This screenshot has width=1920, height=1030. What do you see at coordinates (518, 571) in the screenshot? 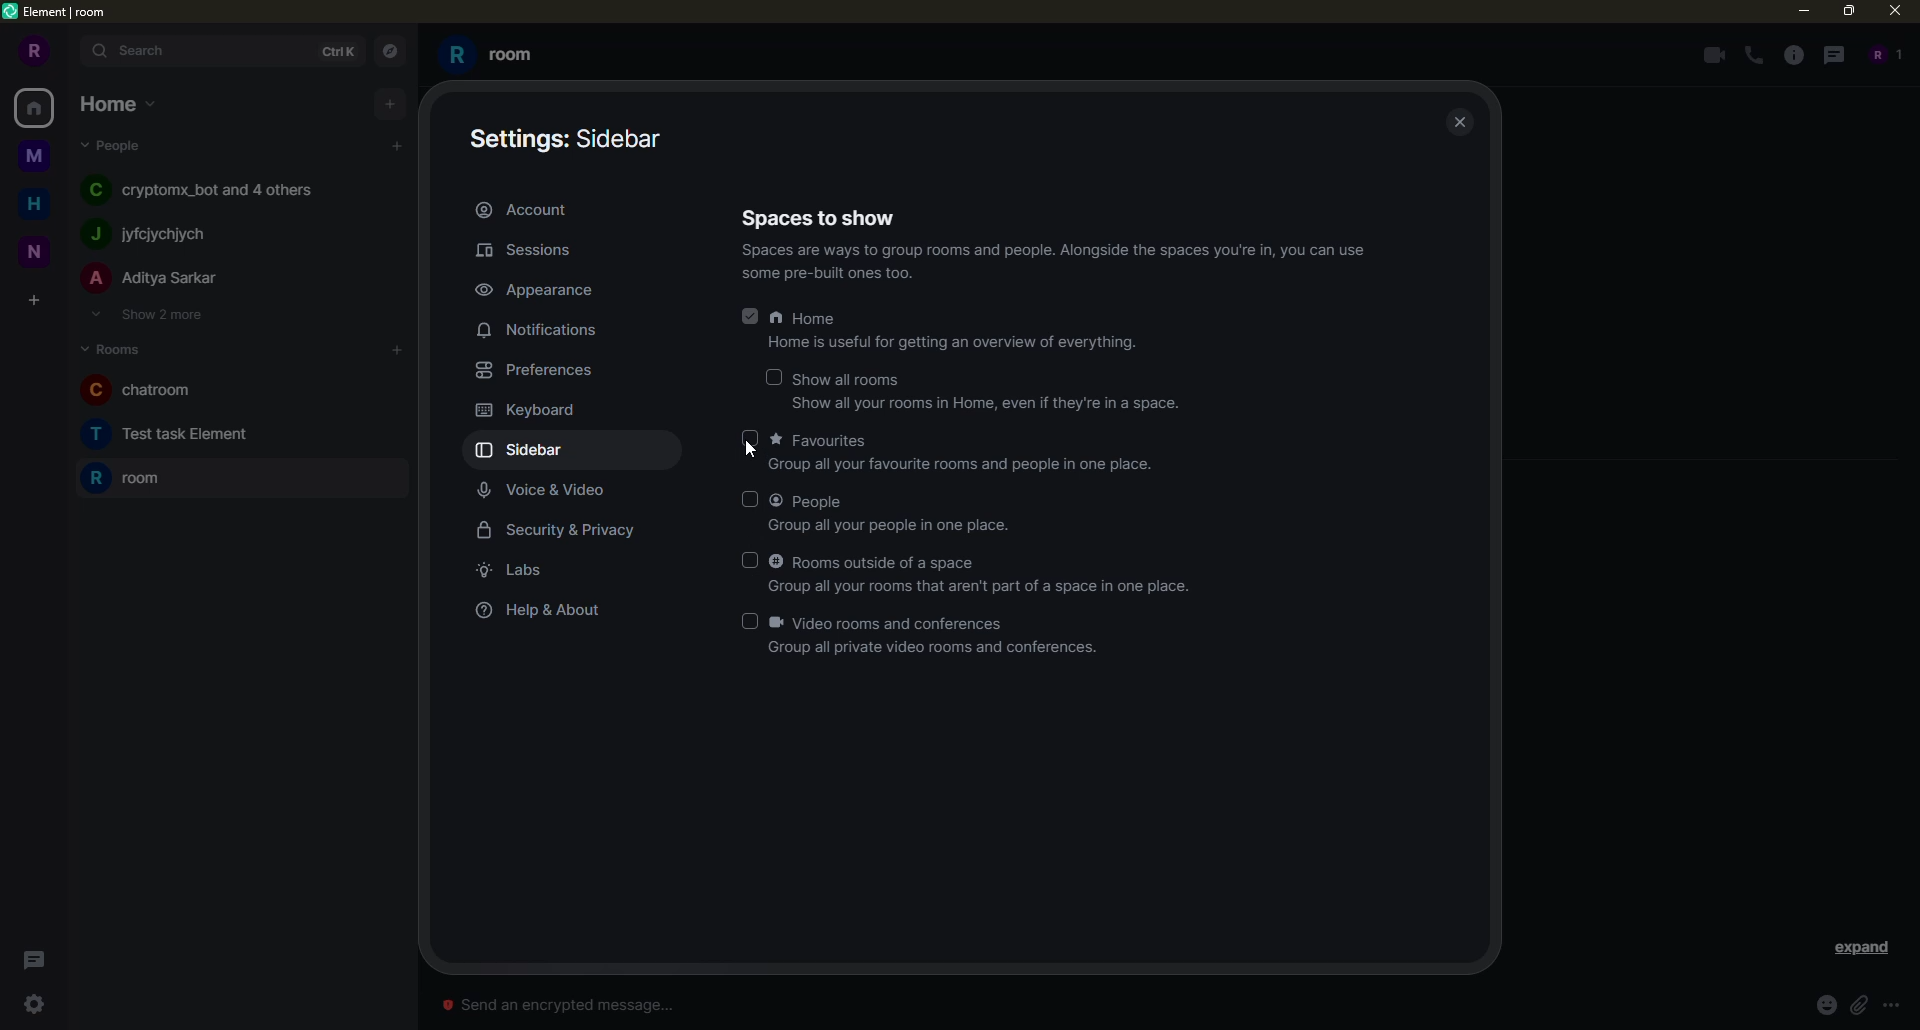
I see `labs` at bounding box center [518, 571].